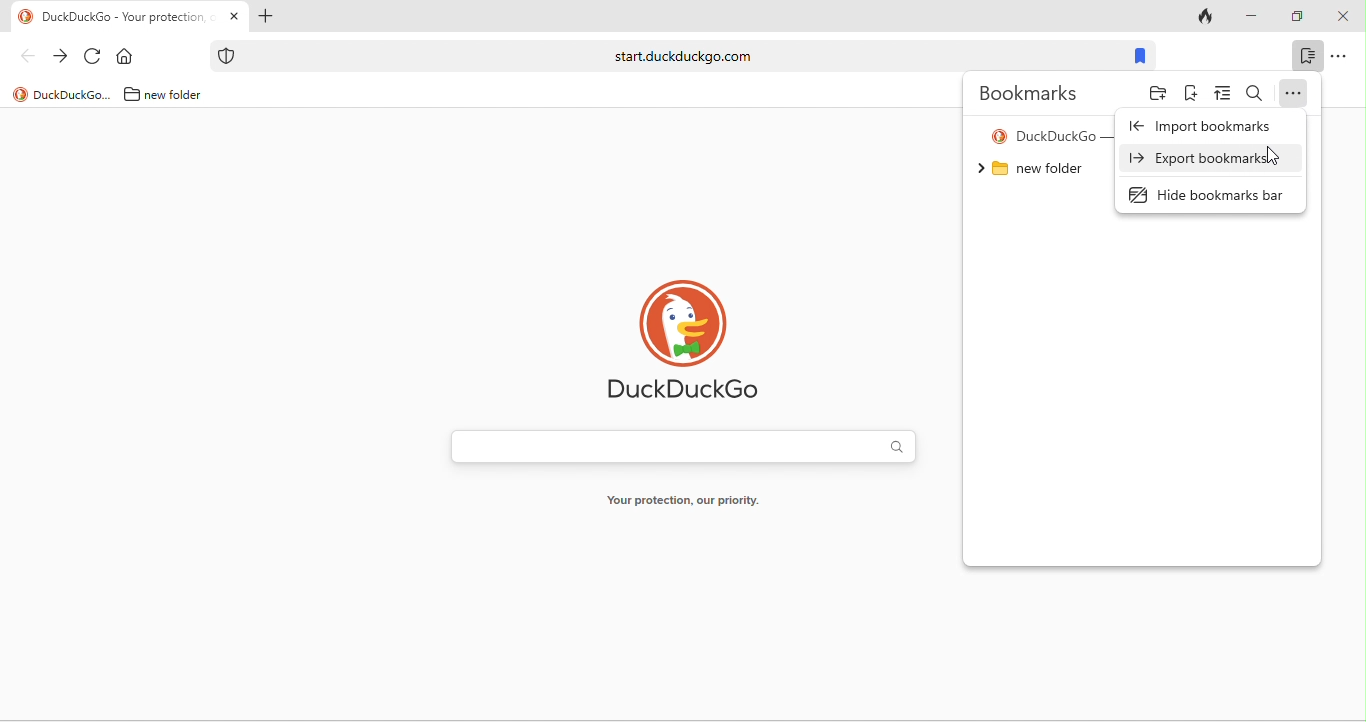  I want to click on bookmark, so click(1140, 56).